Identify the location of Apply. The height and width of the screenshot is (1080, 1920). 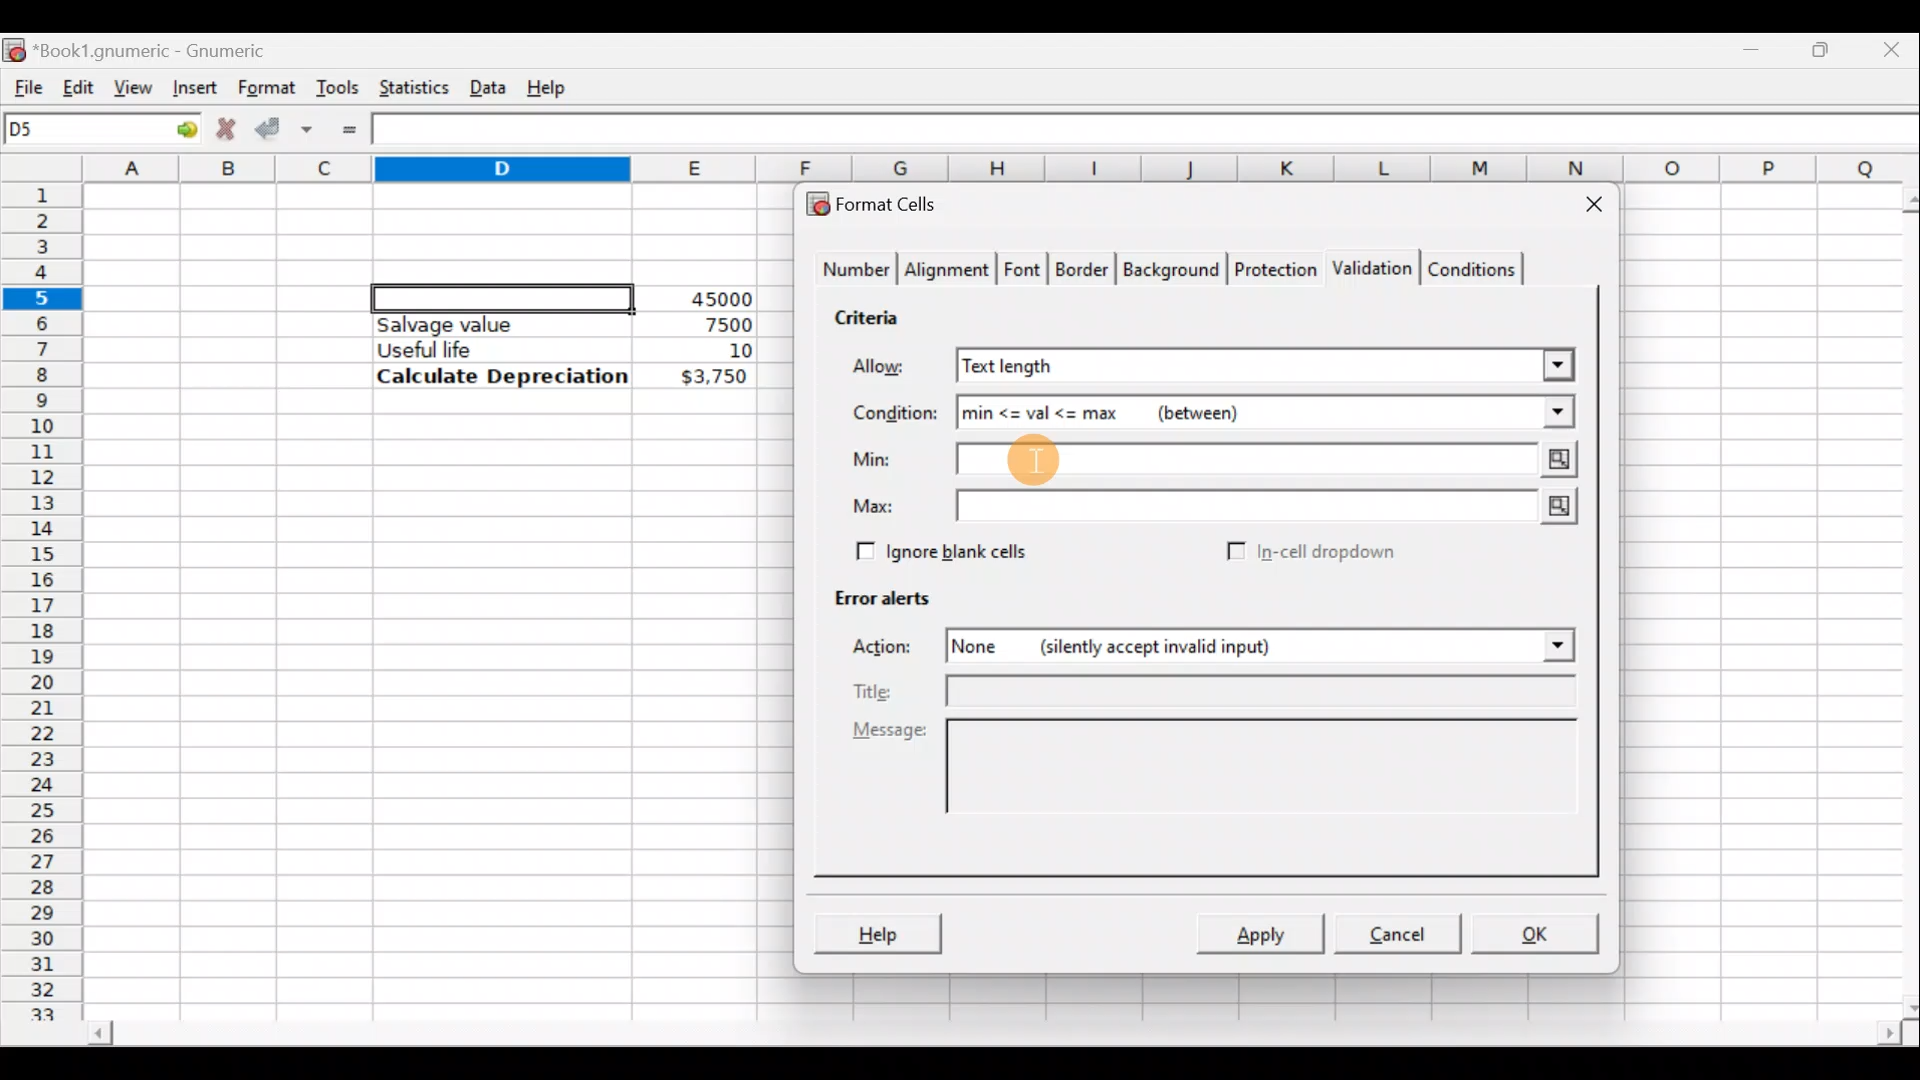
(1268, 932).